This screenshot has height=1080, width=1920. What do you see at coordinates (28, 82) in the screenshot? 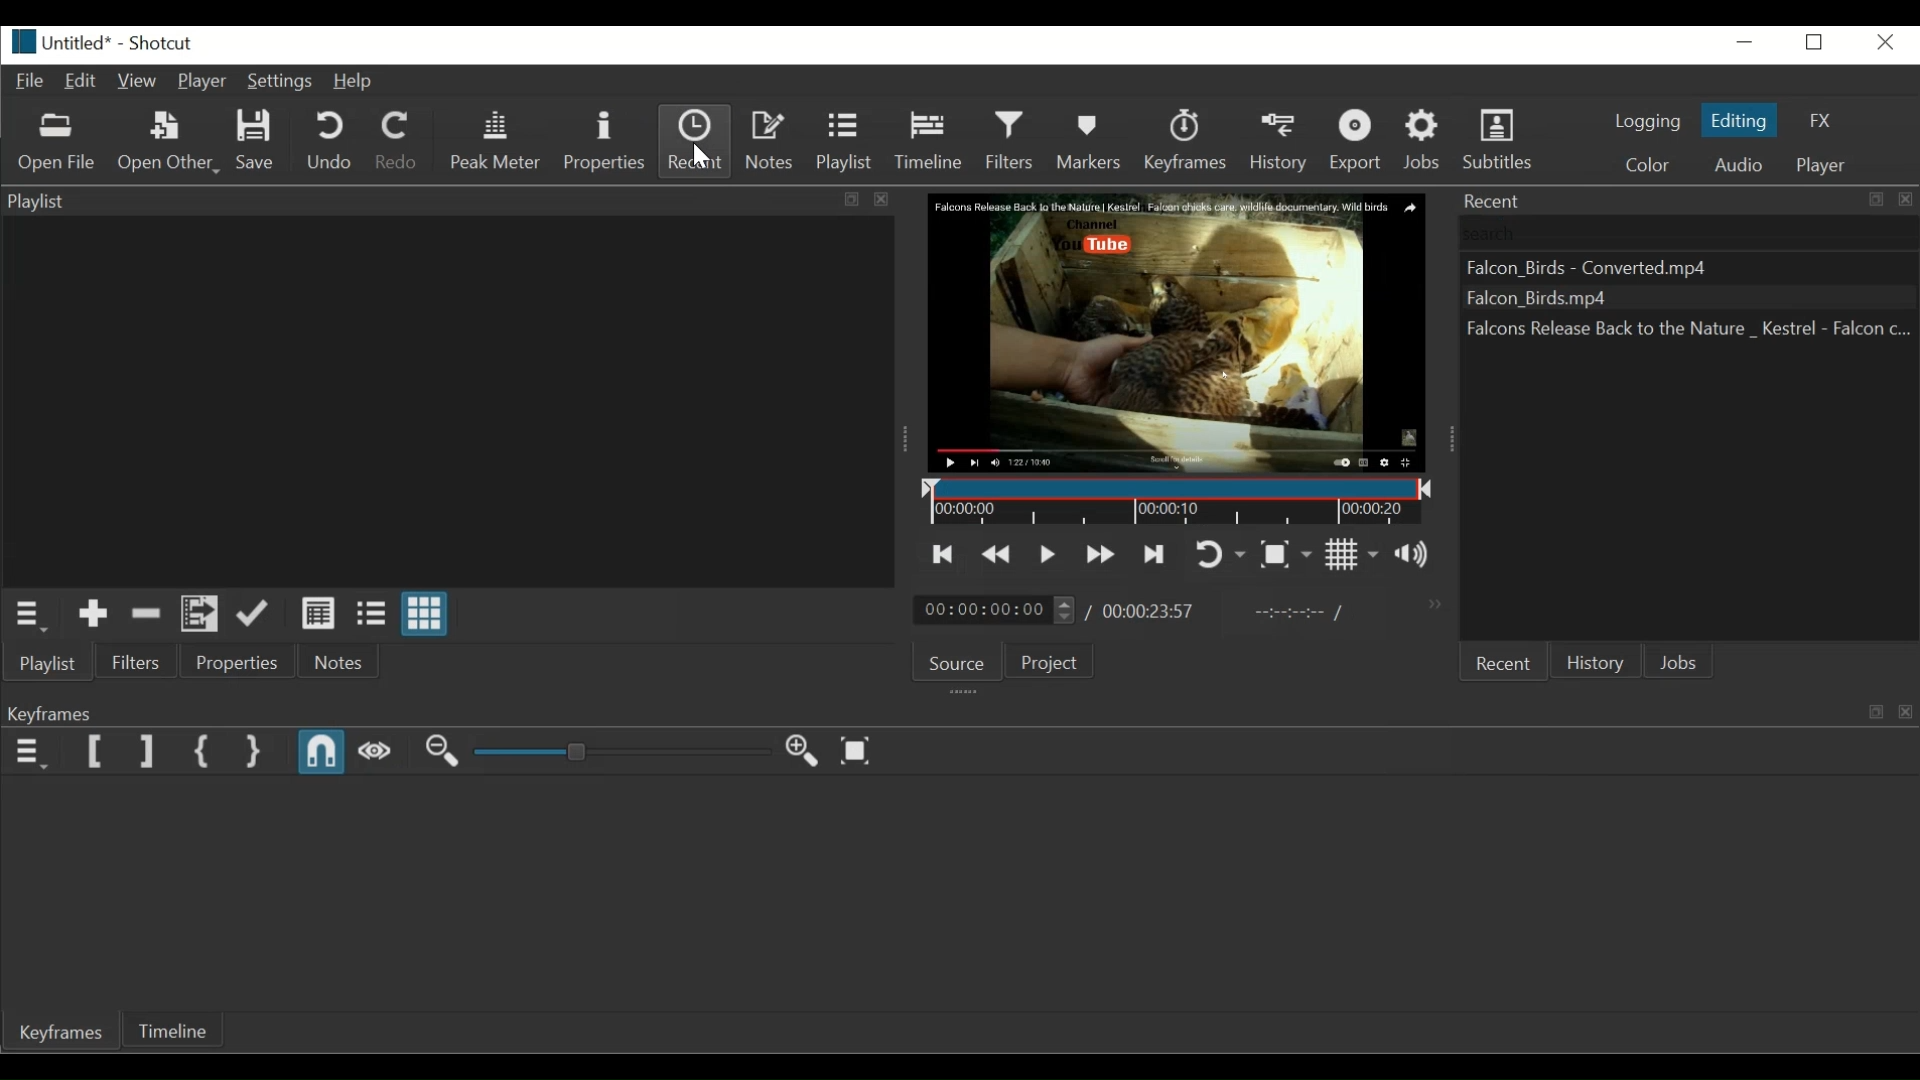
I see `File` at bounding box center [28, 82].